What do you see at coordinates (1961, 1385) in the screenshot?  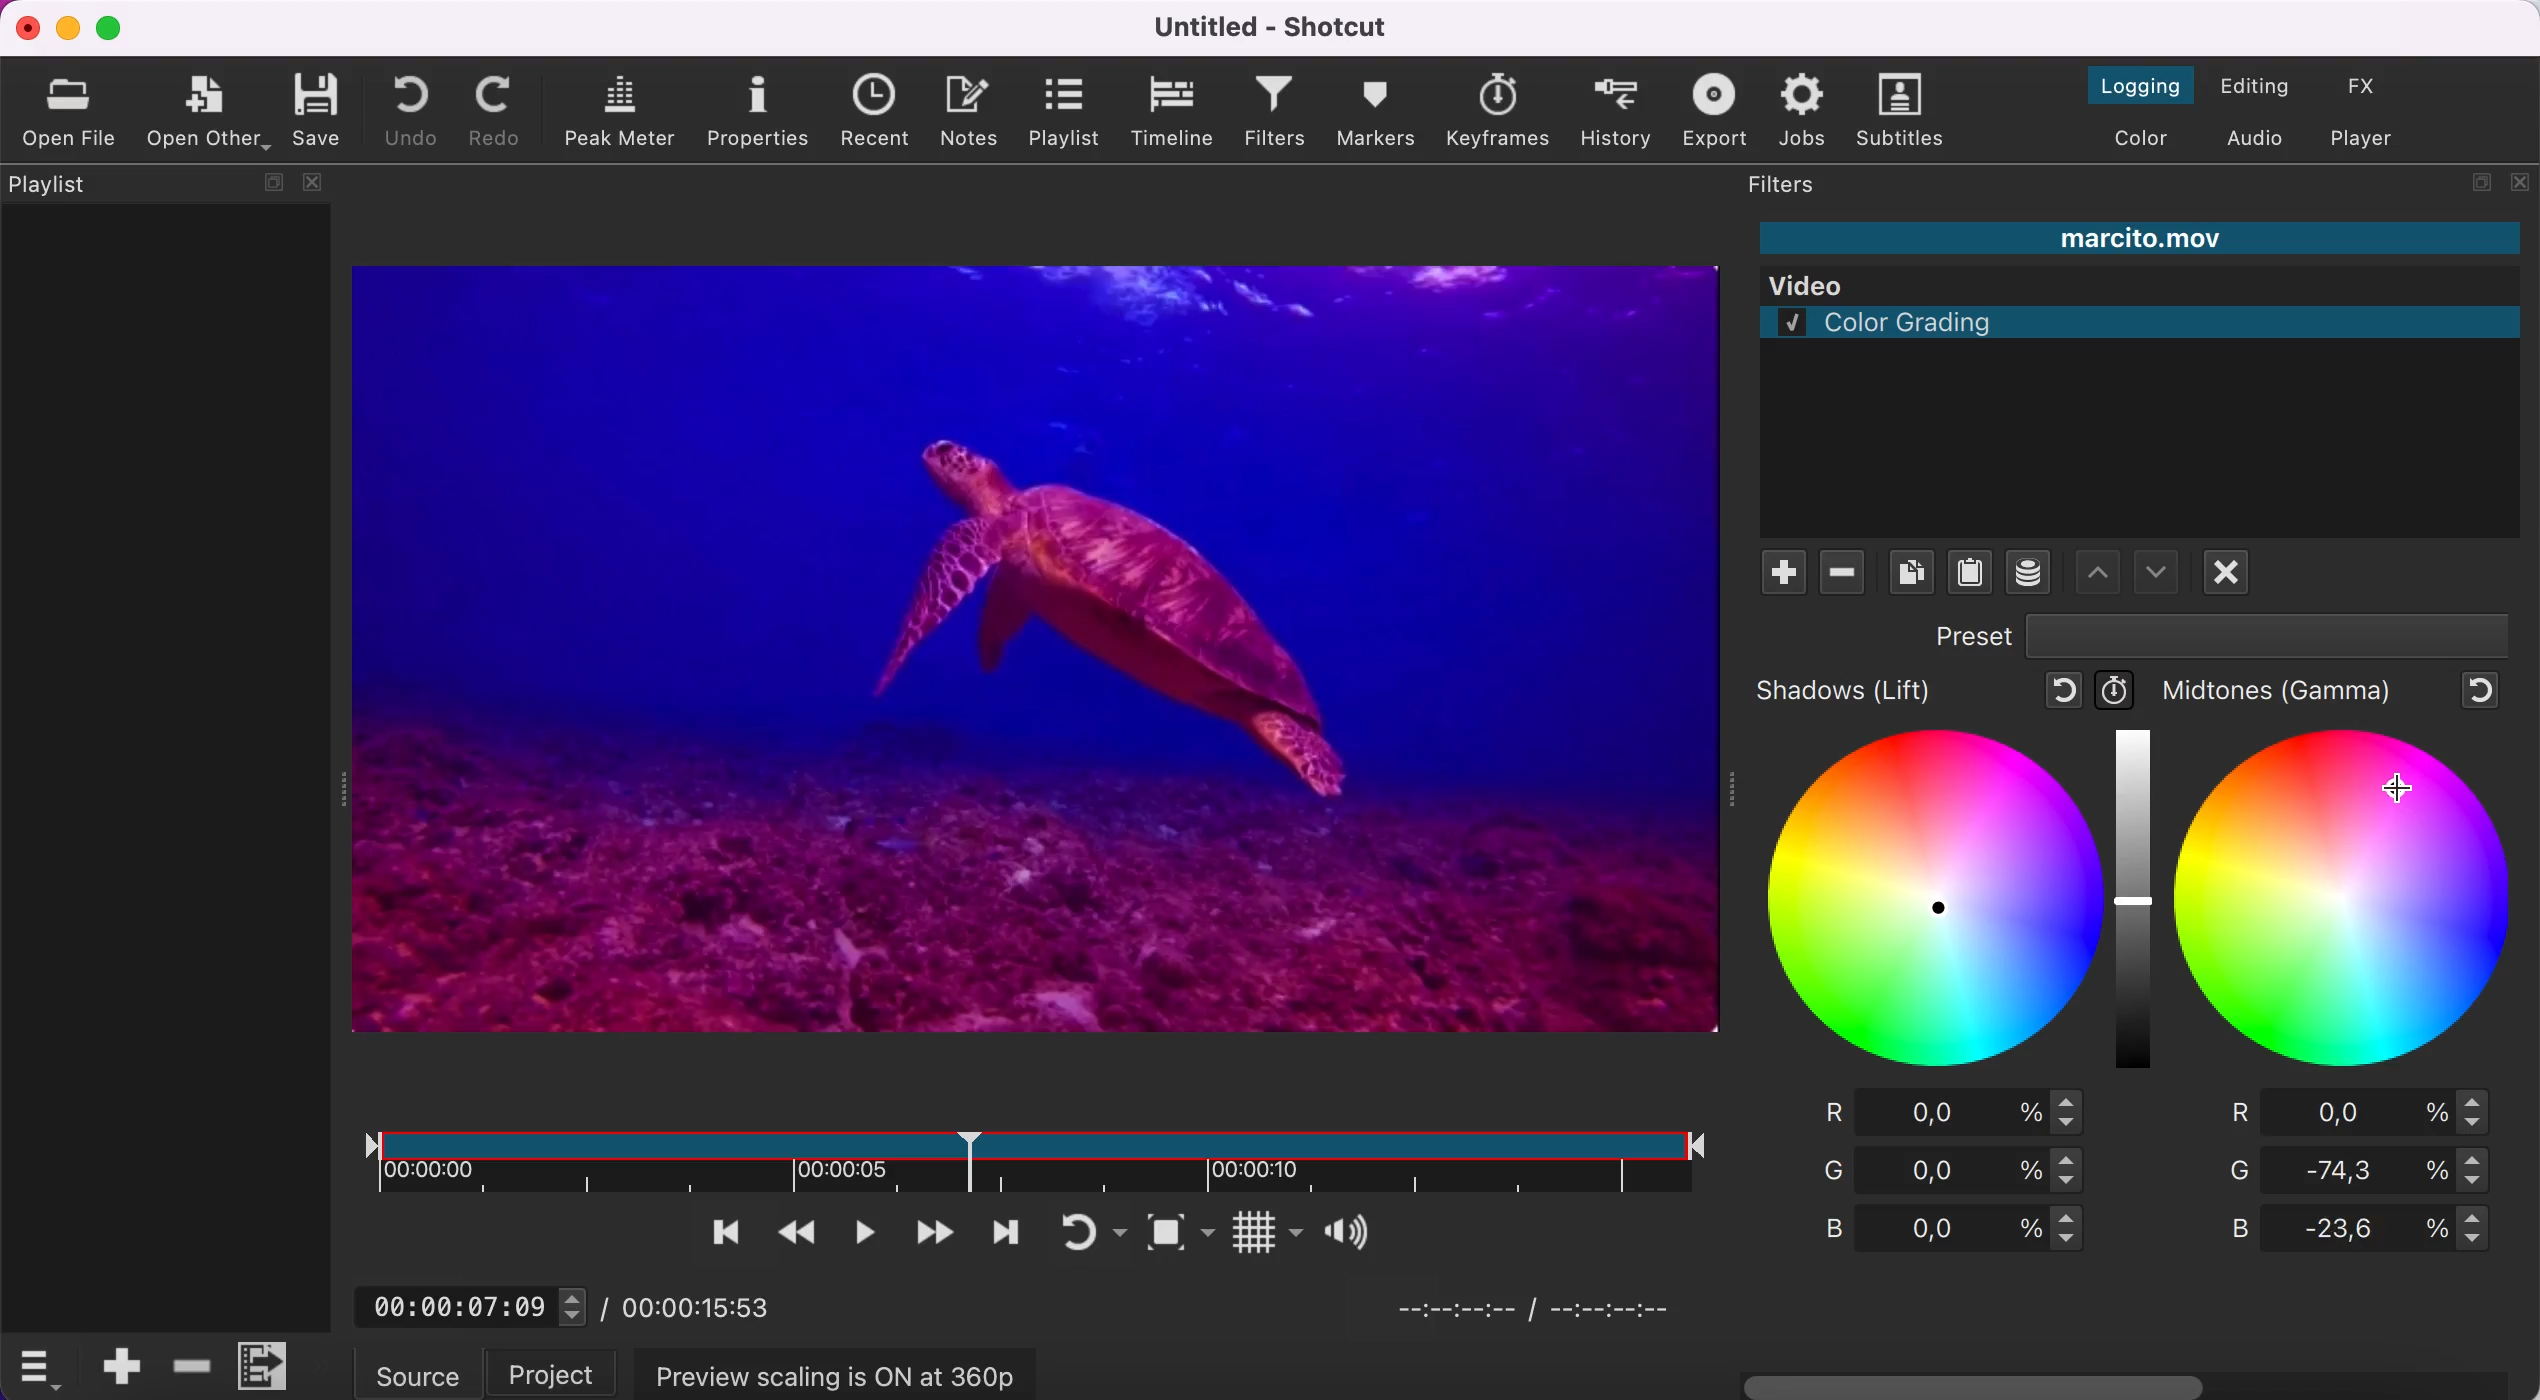 I see `horizontal scroll bar` at bounding box center [1961, 1385].